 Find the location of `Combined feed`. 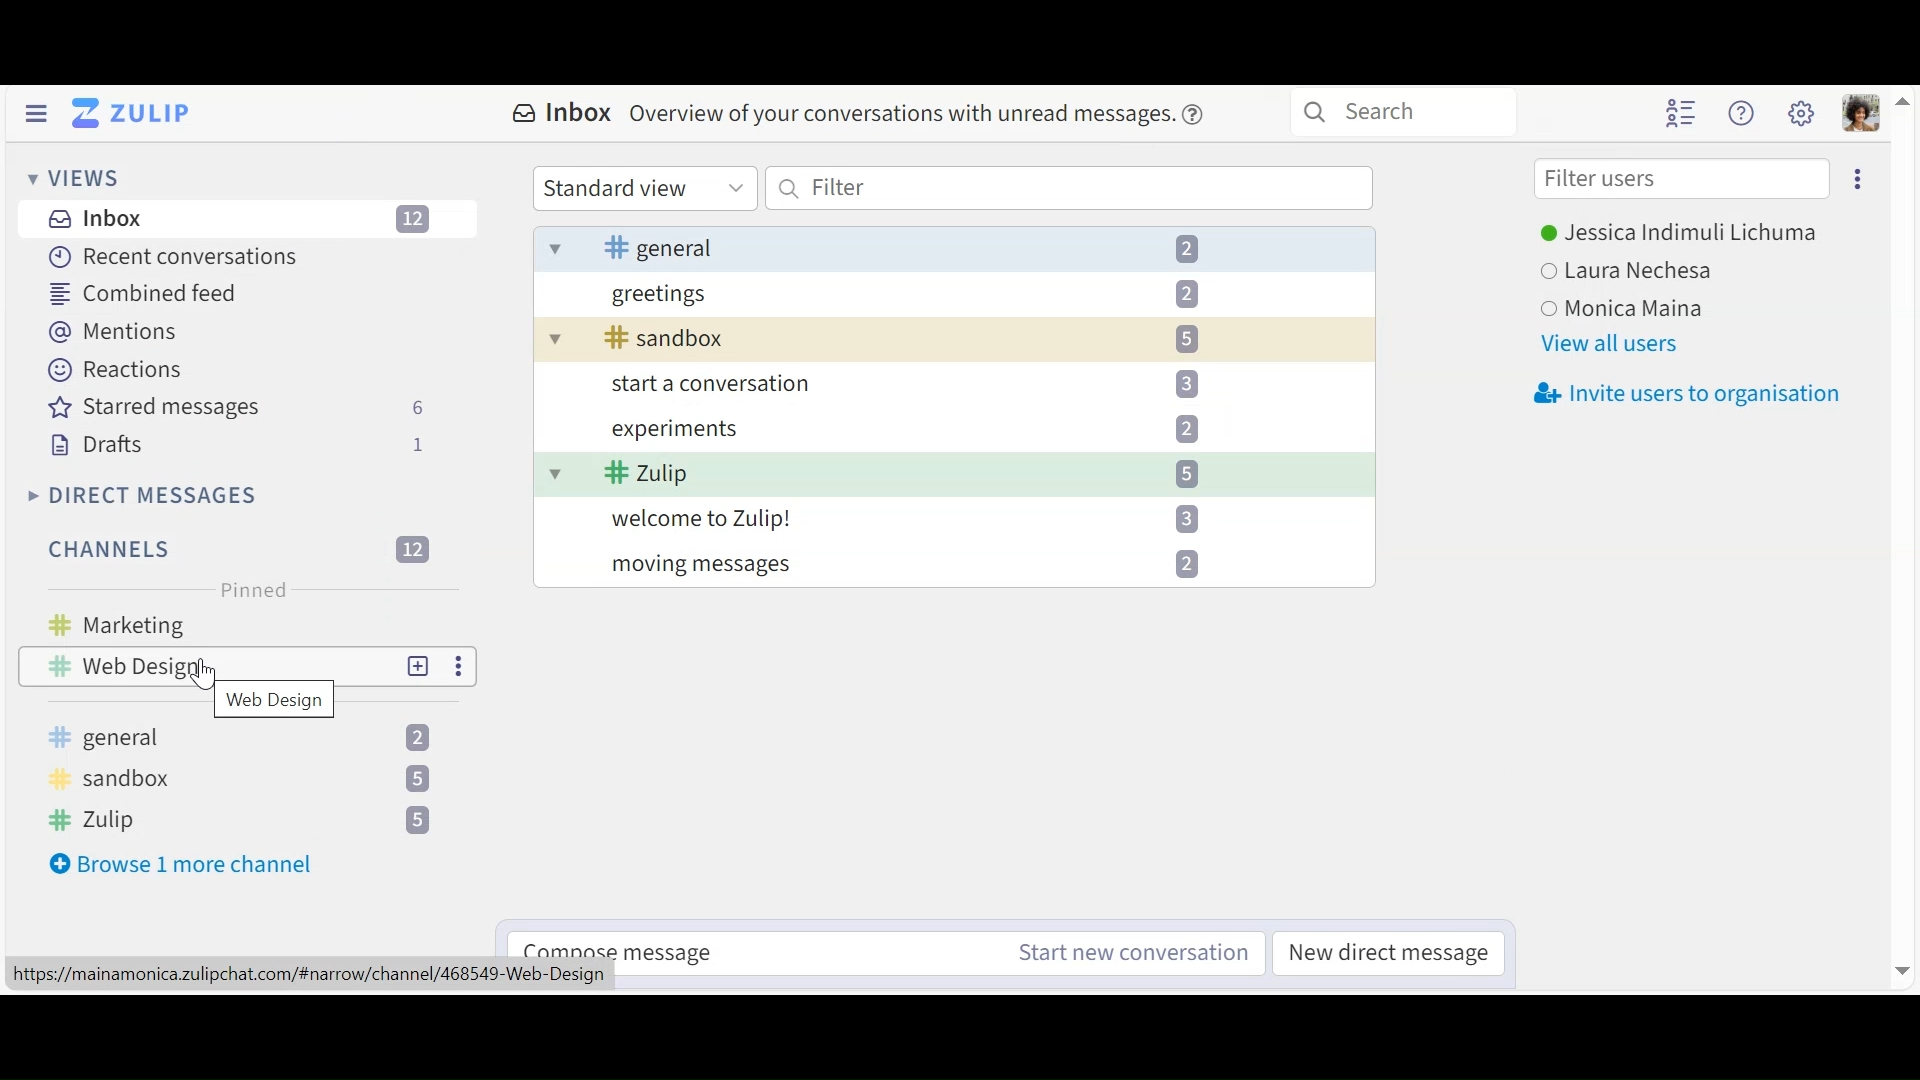

Combined feed is located at coordinates (143, 292).